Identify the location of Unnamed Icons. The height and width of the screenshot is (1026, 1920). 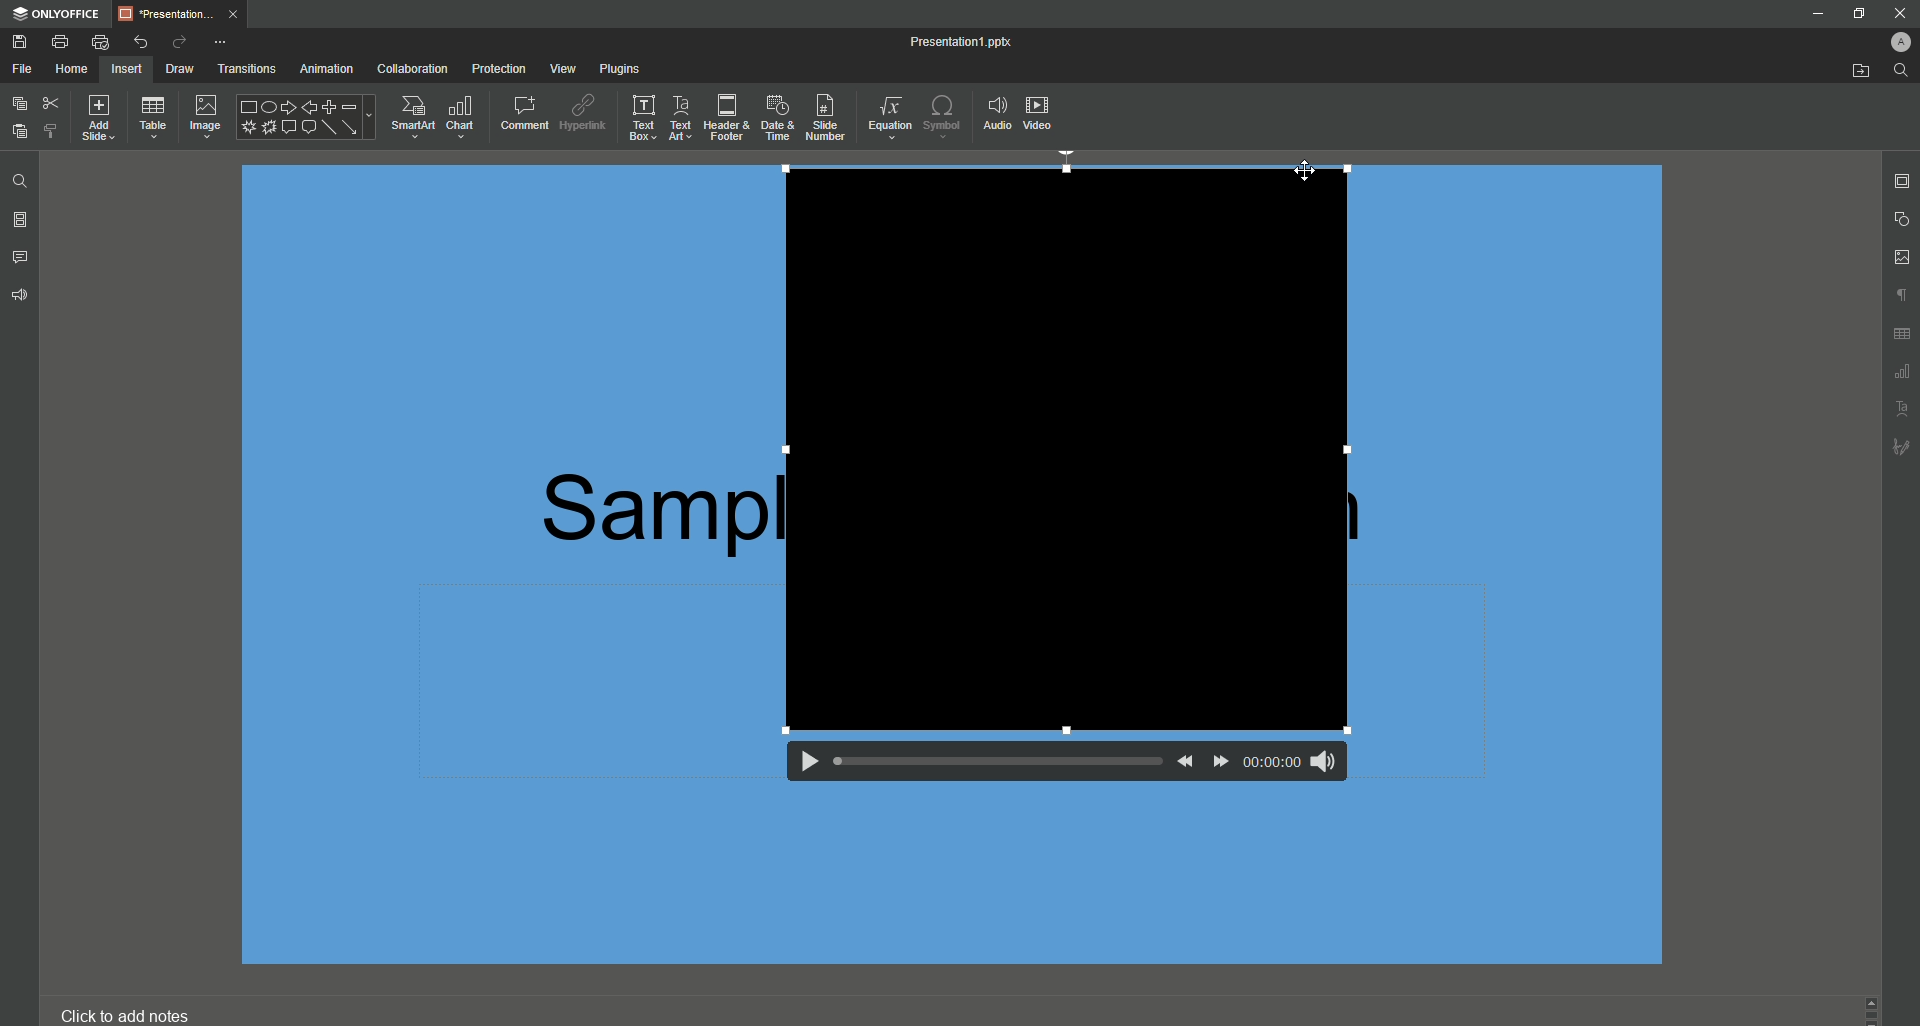
(1897, 374).